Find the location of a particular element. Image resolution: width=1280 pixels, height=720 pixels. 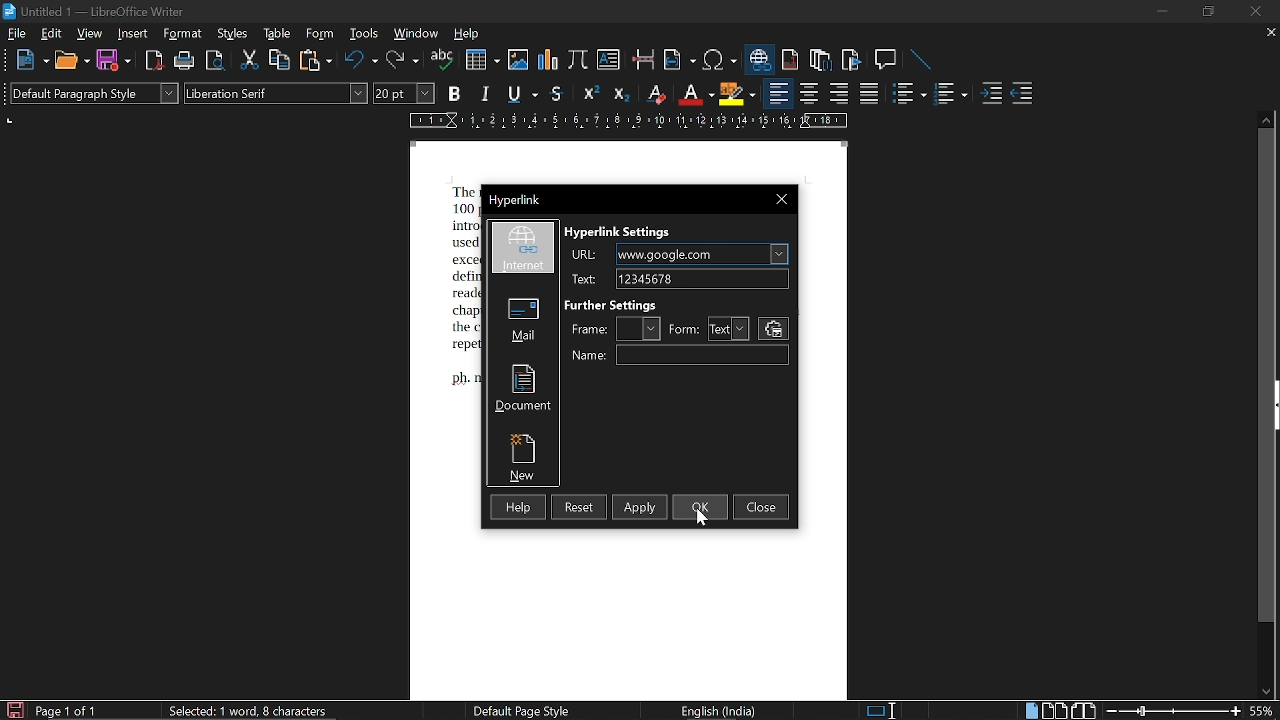

text is located at coordinates (582, 280).